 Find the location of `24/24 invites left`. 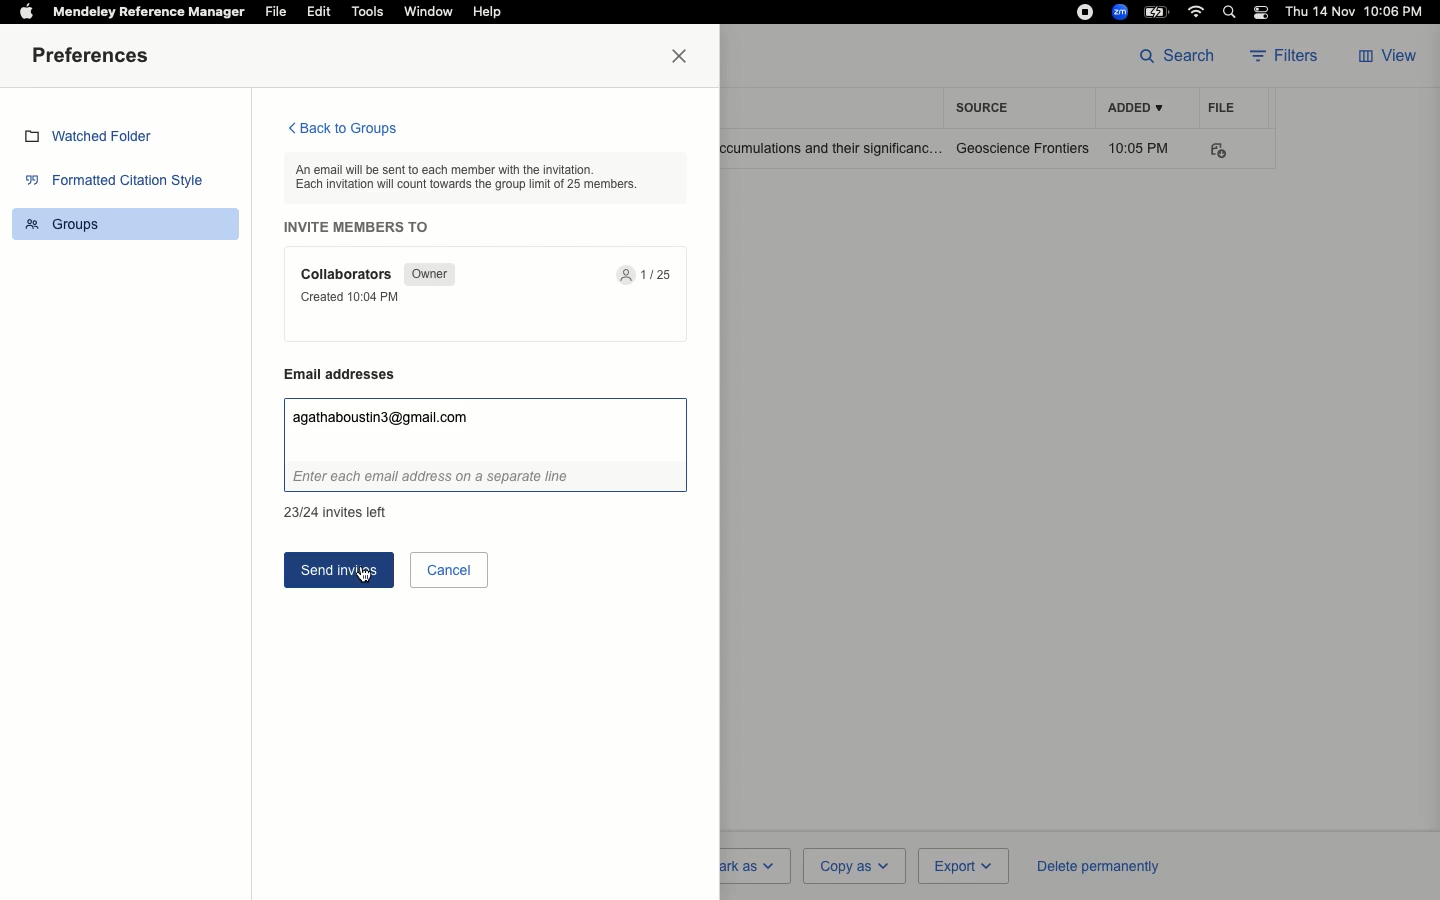

24/24 invites left is located at coordinates (335, 510).